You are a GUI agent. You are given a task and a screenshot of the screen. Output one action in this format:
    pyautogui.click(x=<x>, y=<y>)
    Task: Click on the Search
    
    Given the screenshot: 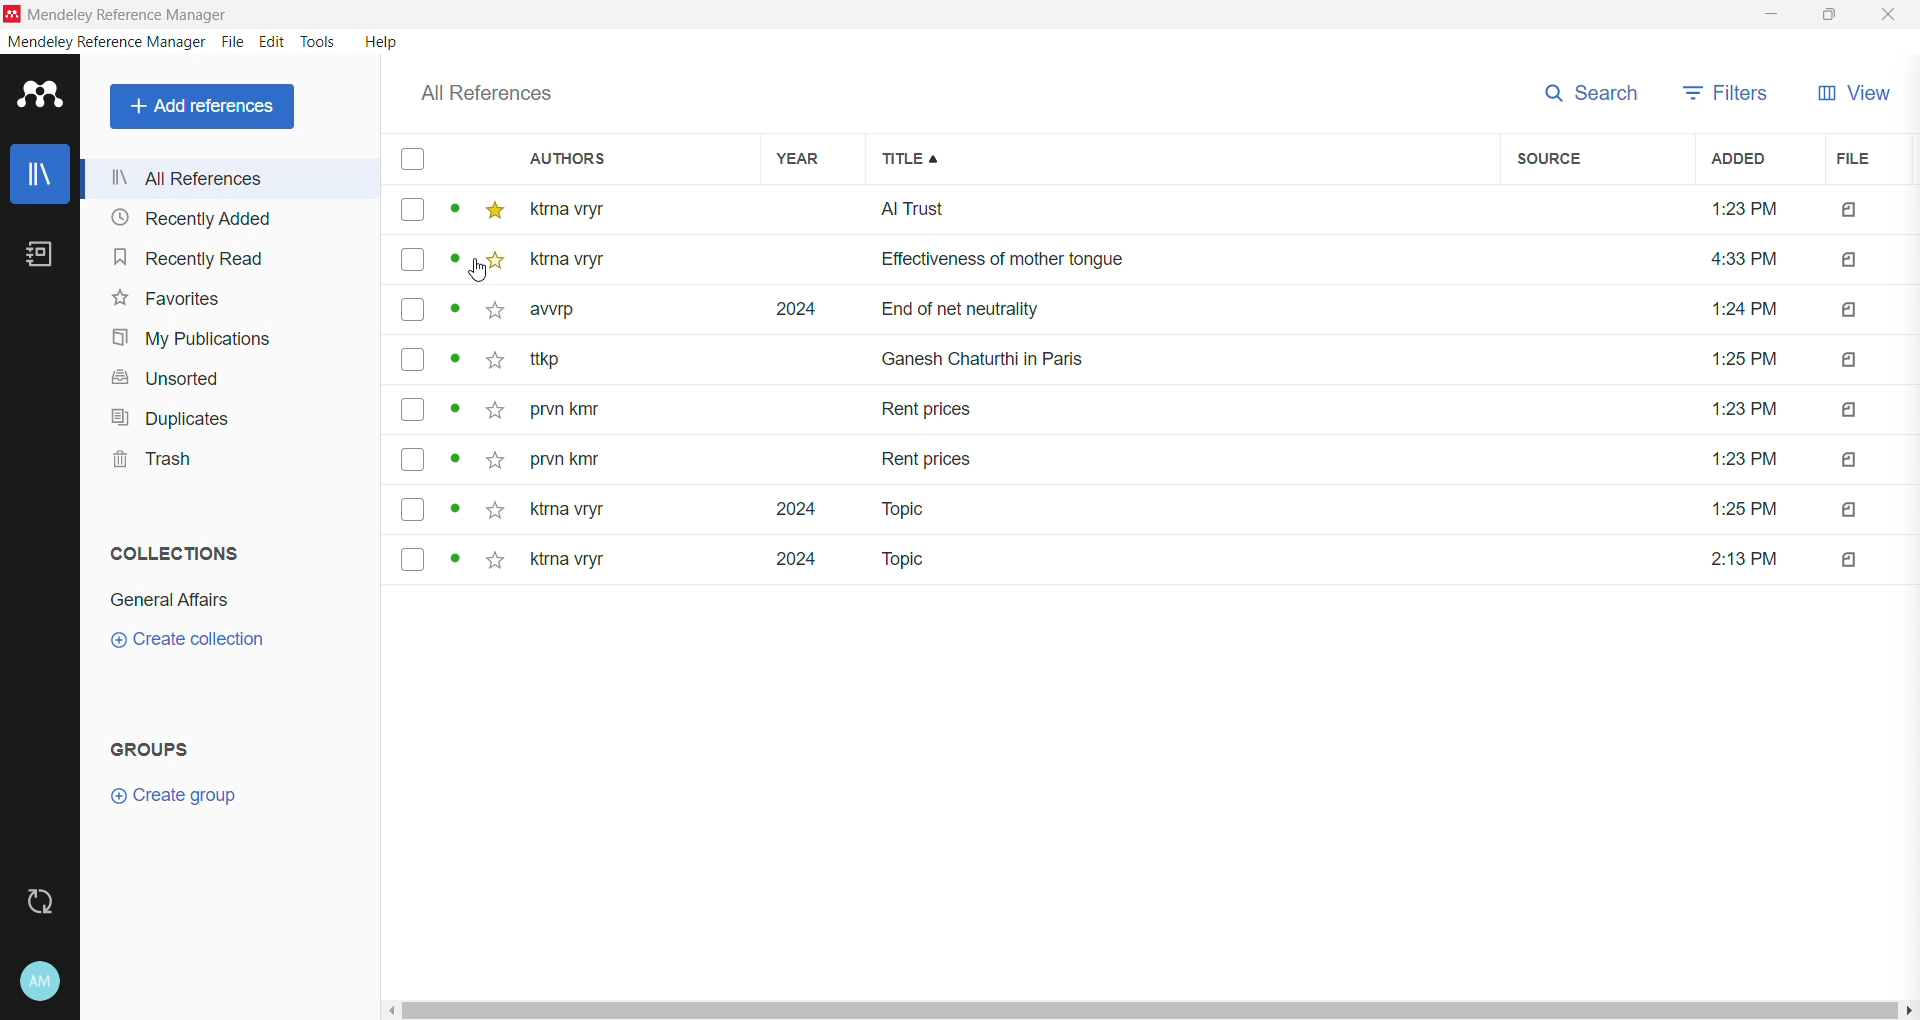 What is the action you would take?
    pyautogui.click(x=1586, y=93)
    